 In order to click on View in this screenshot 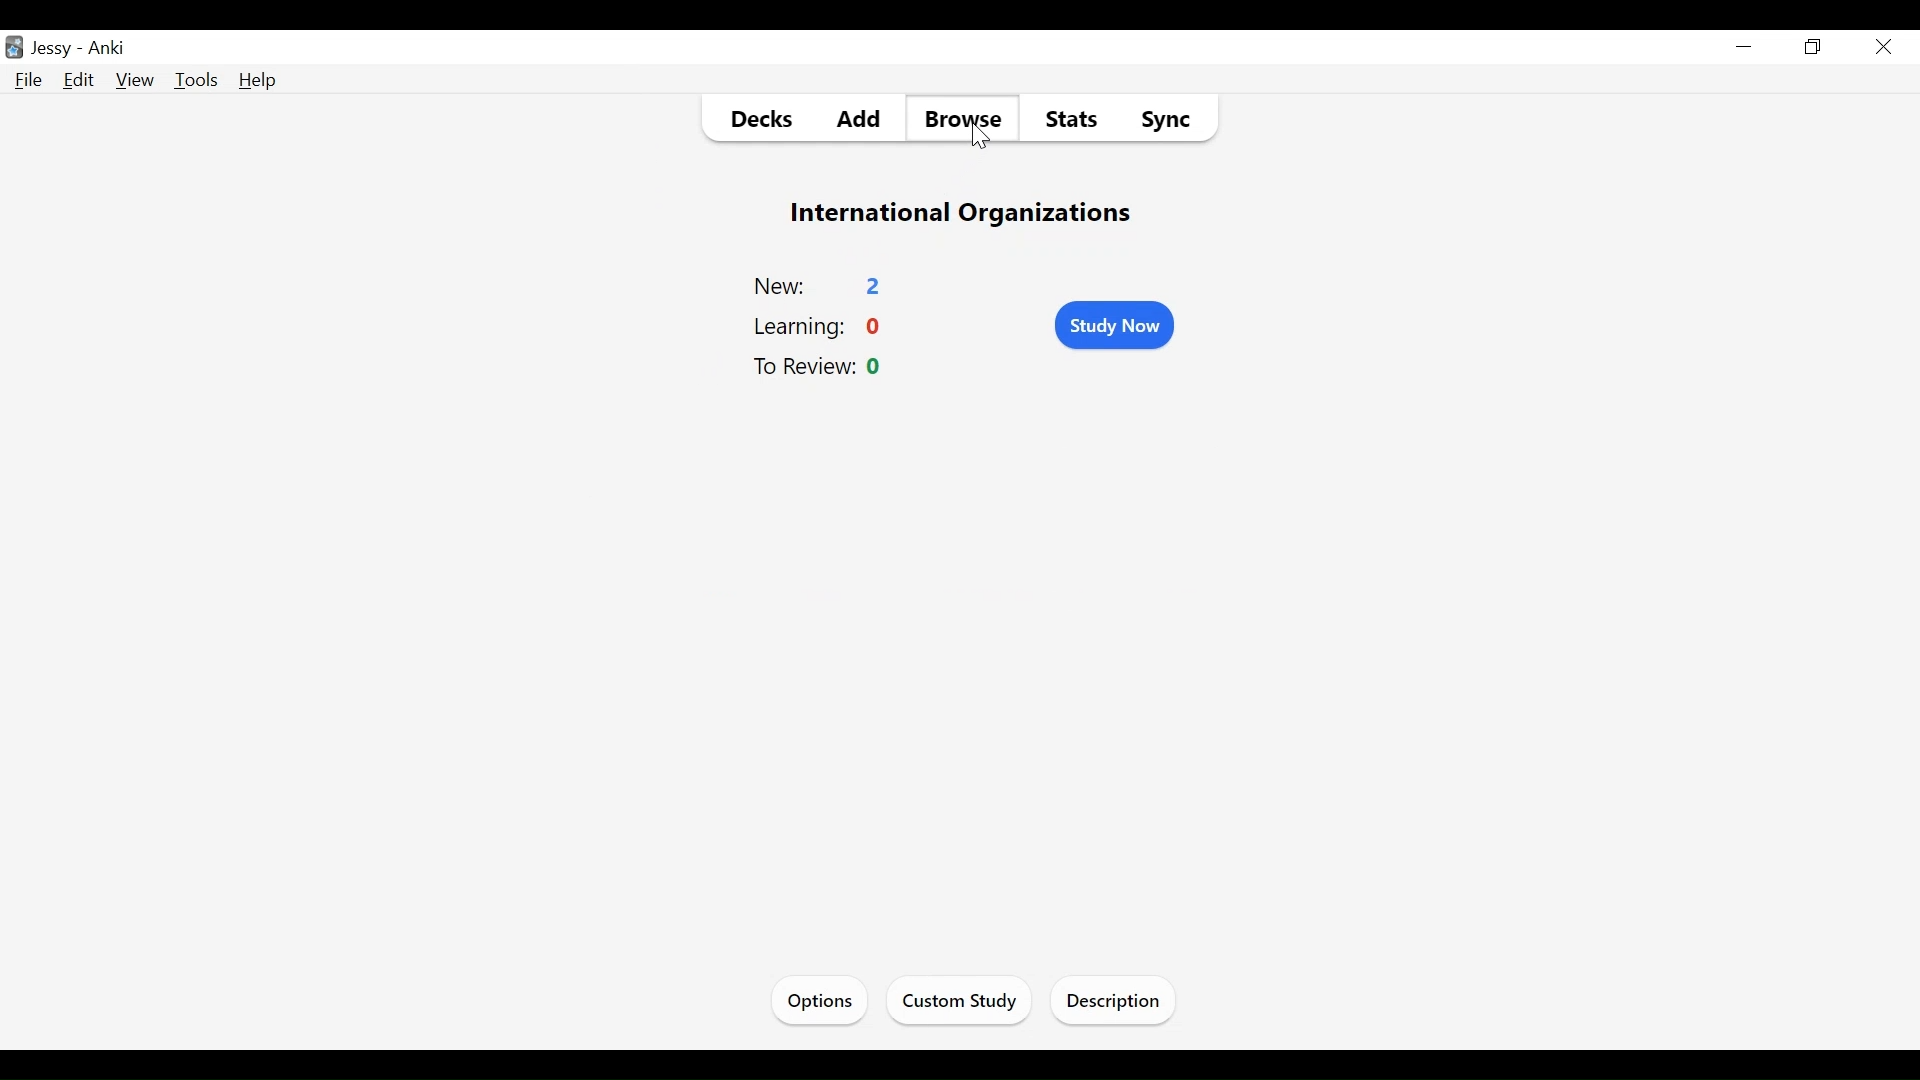, I will do `click(136, 81)`.